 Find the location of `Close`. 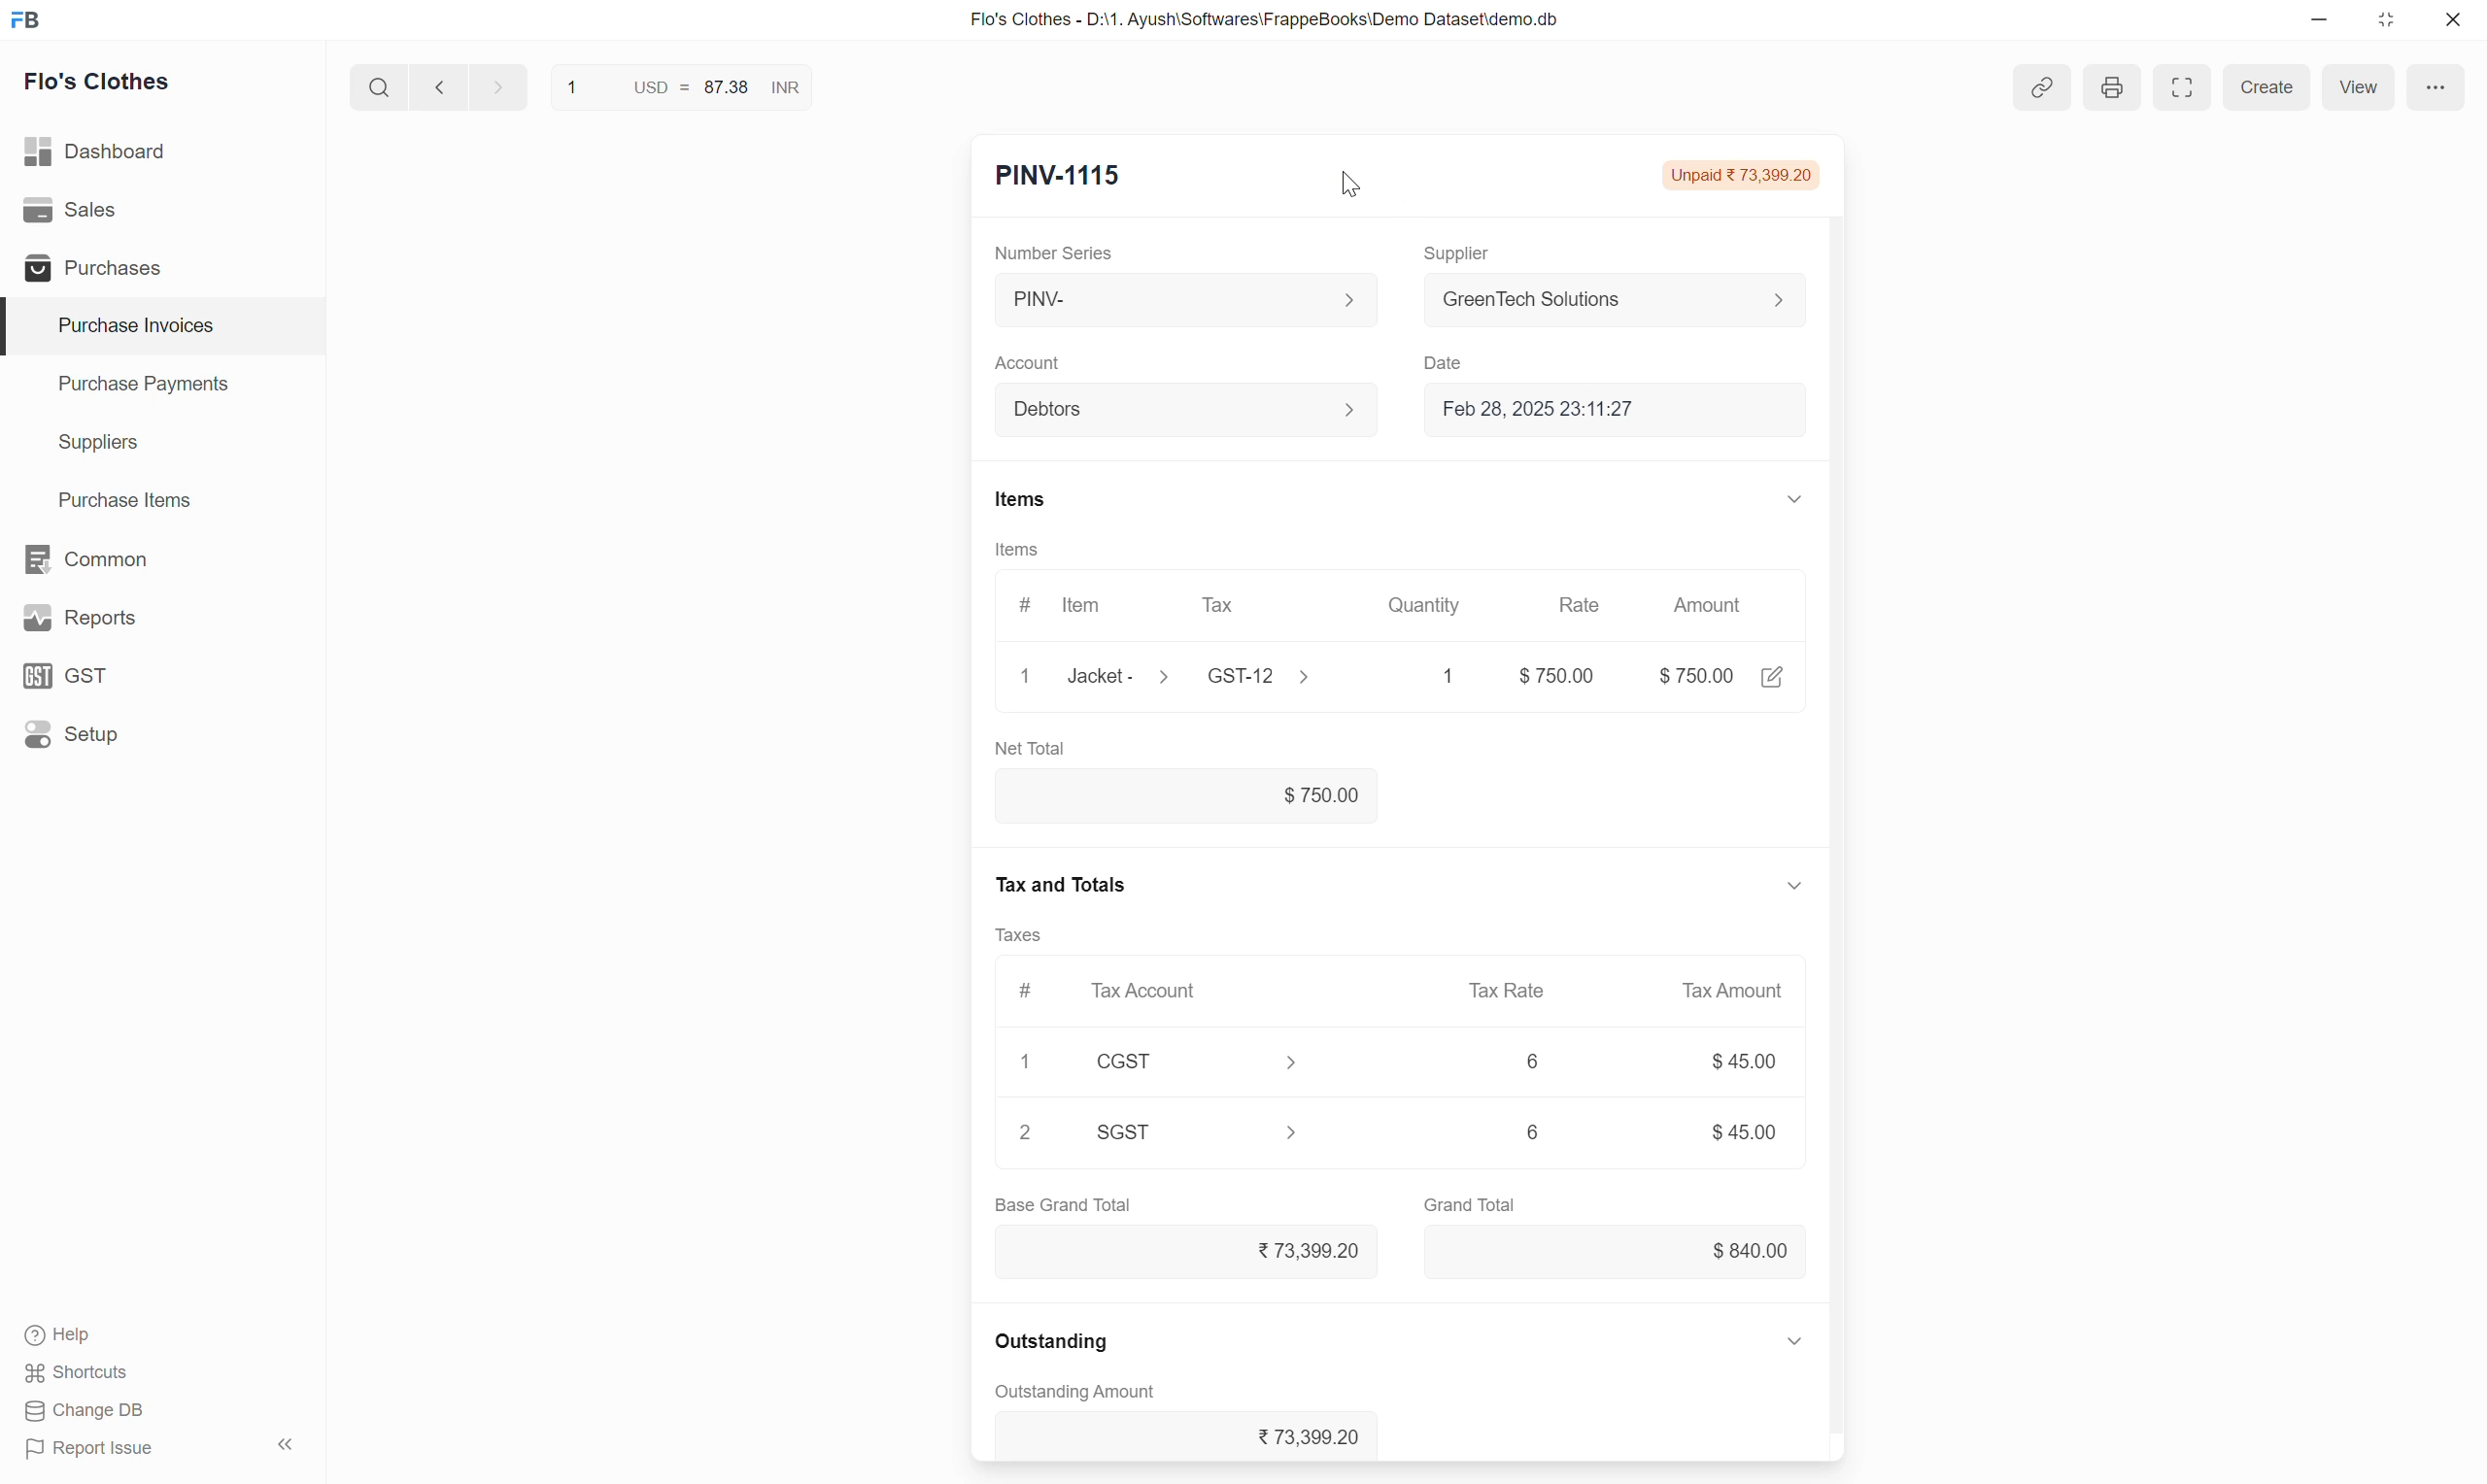

Close is located at coordinates (2453, 19).